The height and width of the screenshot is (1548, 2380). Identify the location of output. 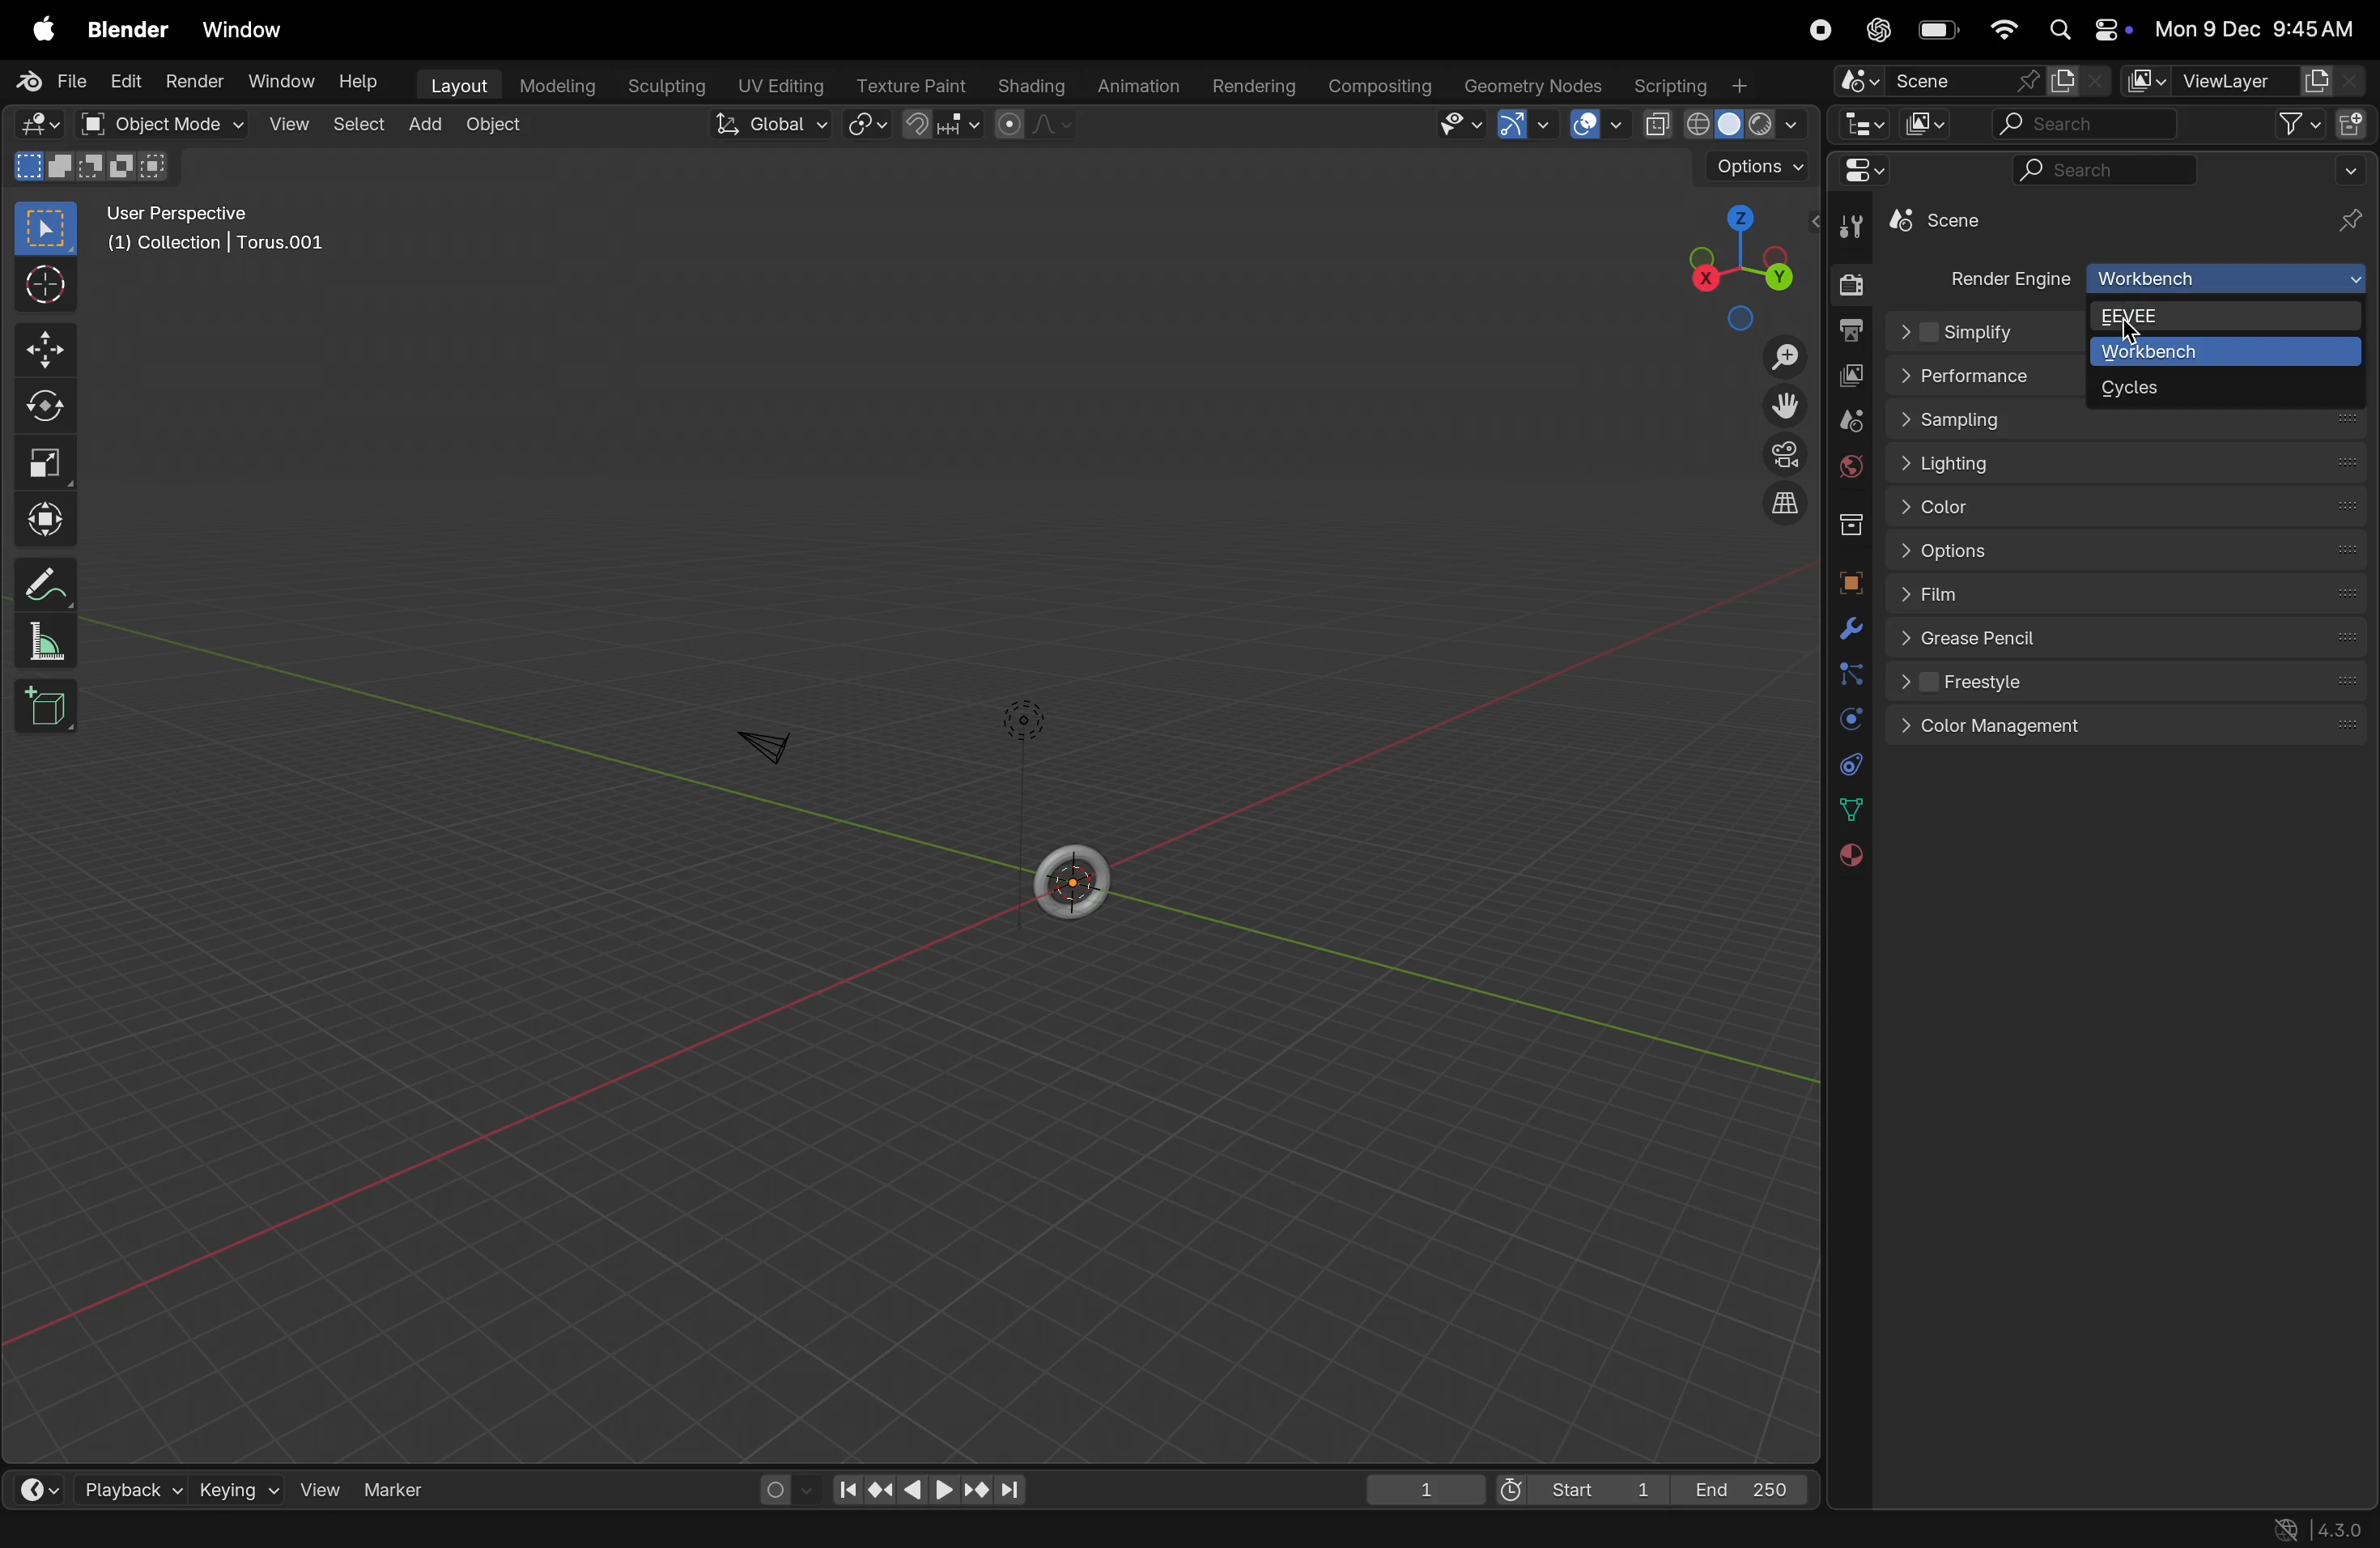
(1849, 328).